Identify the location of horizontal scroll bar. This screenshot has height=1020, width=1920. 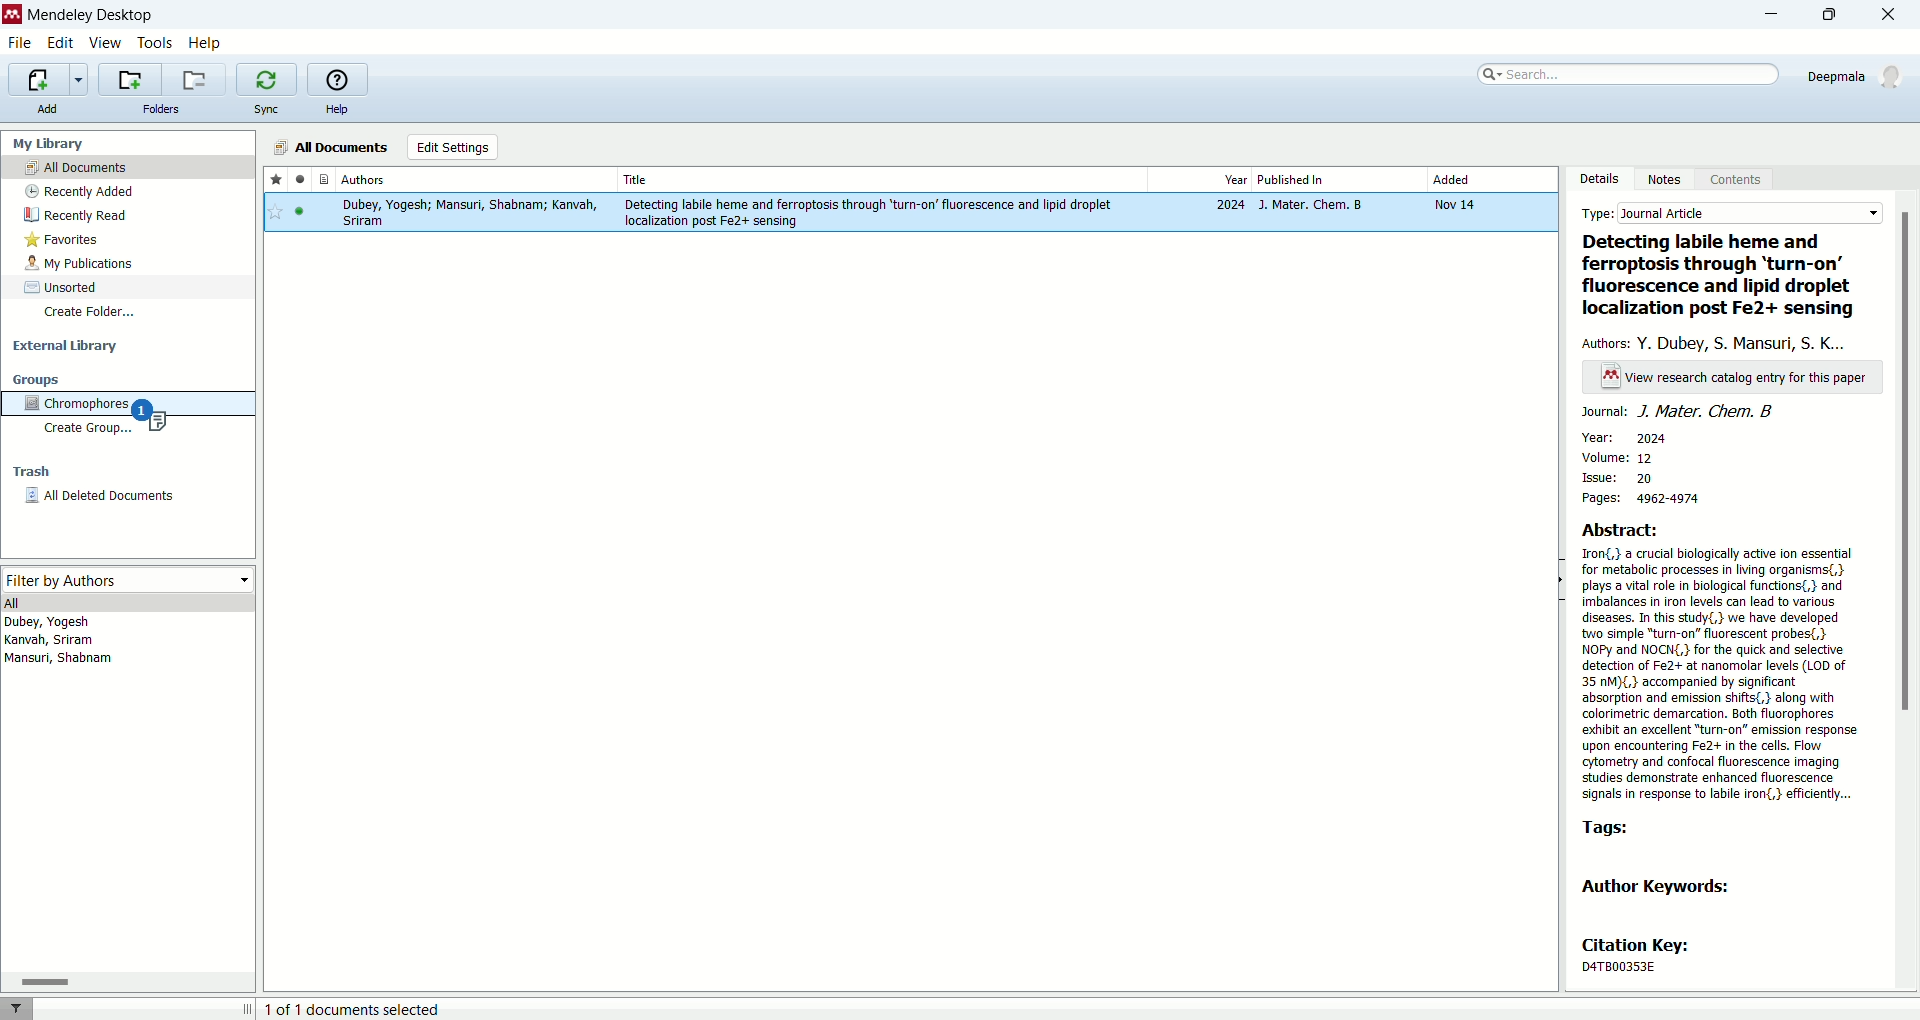
(127, 982).